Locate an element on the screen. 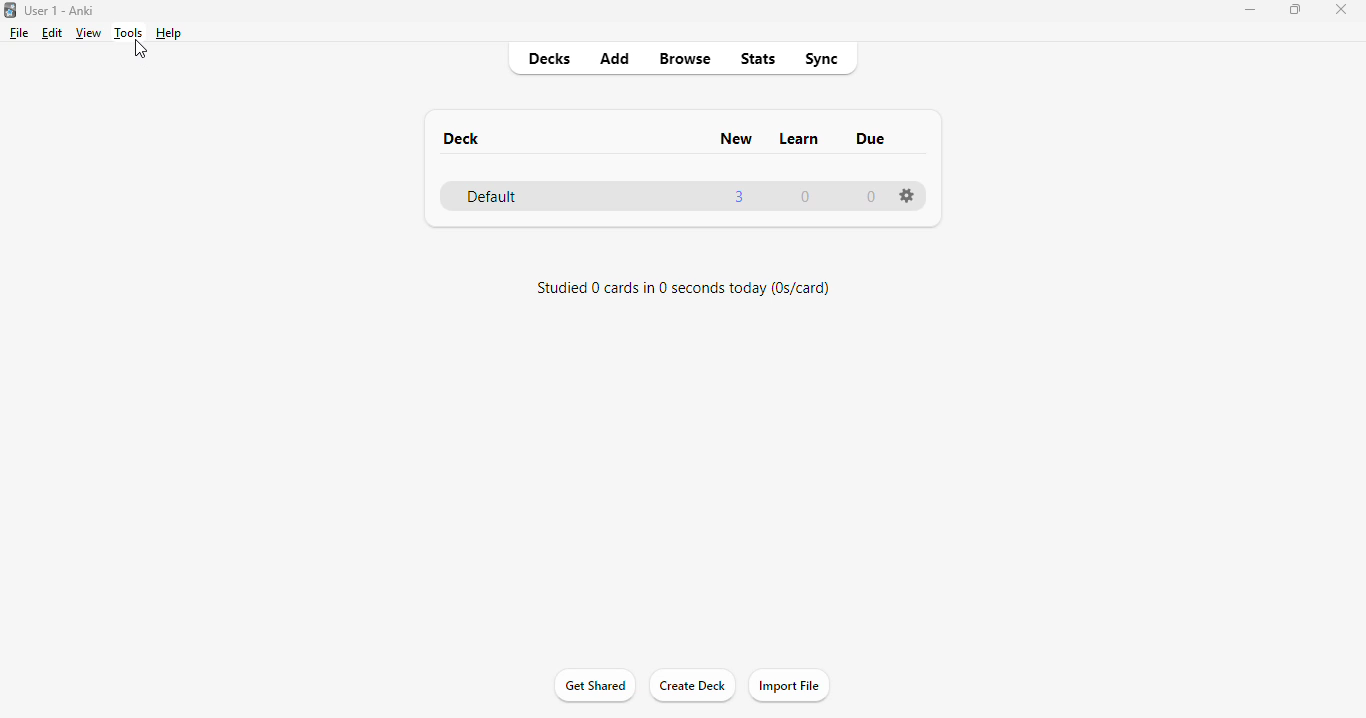 The image size is (1366, 718). add is located at coordinates (616, 58).